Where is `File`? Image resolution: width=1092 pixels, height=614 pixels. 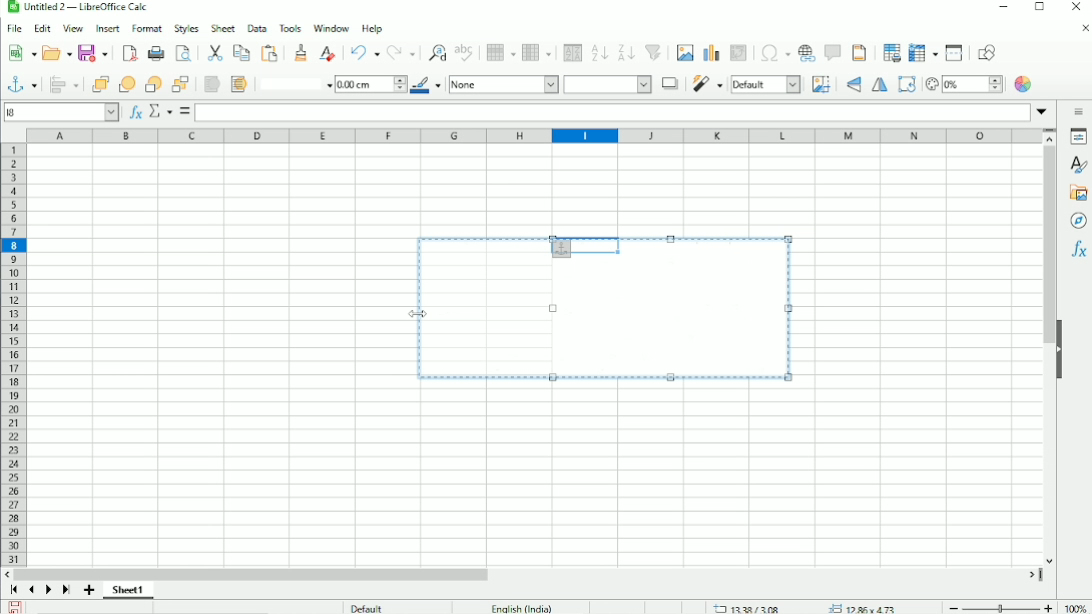
File is located at coordinates (14, 29).